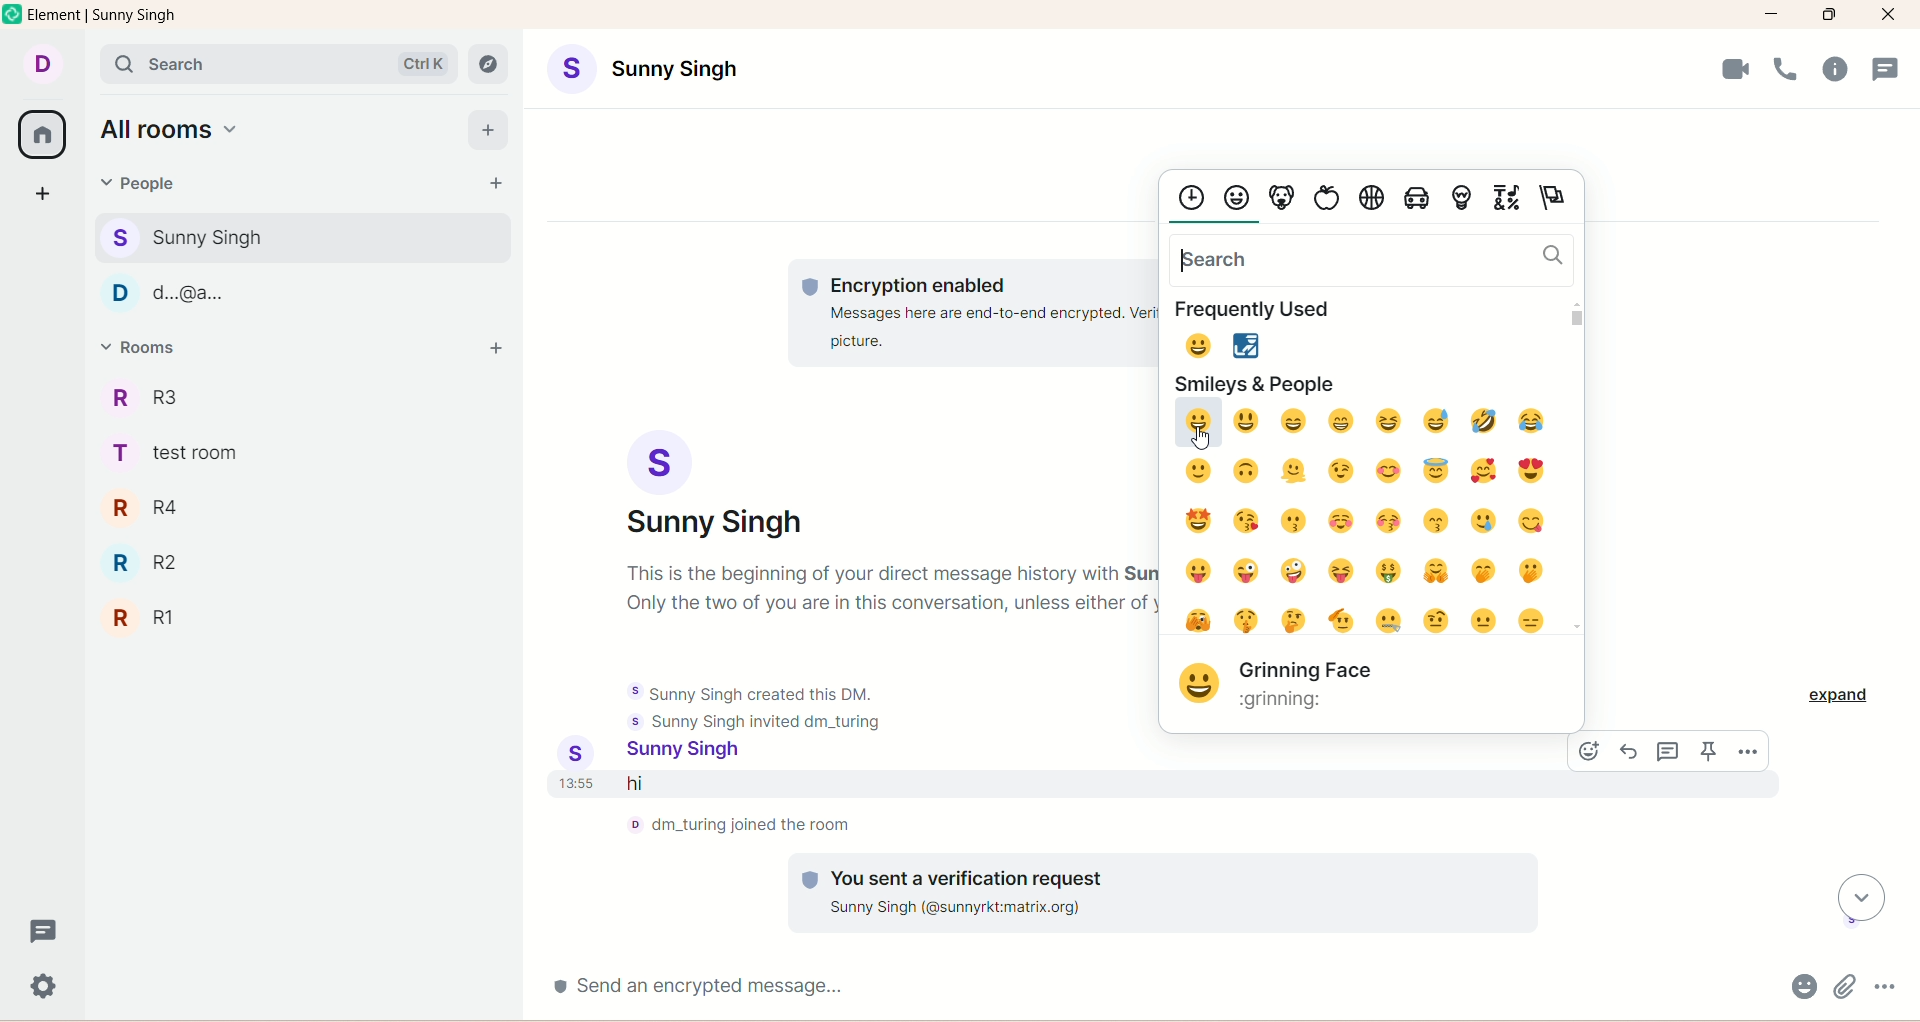  What do you see at coordinates (1908, 531) in the screenshot?
I see `vertical scroll bar` at bounding box center [1908, 531].